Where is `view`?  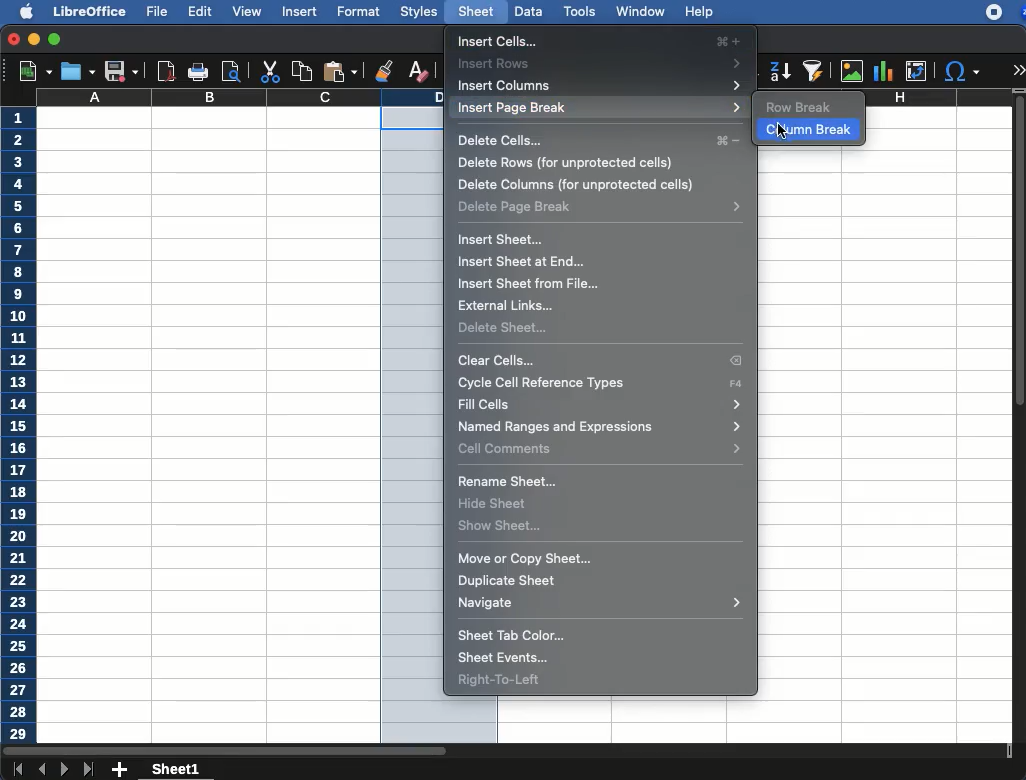
view is located at coordinates (247, 11).